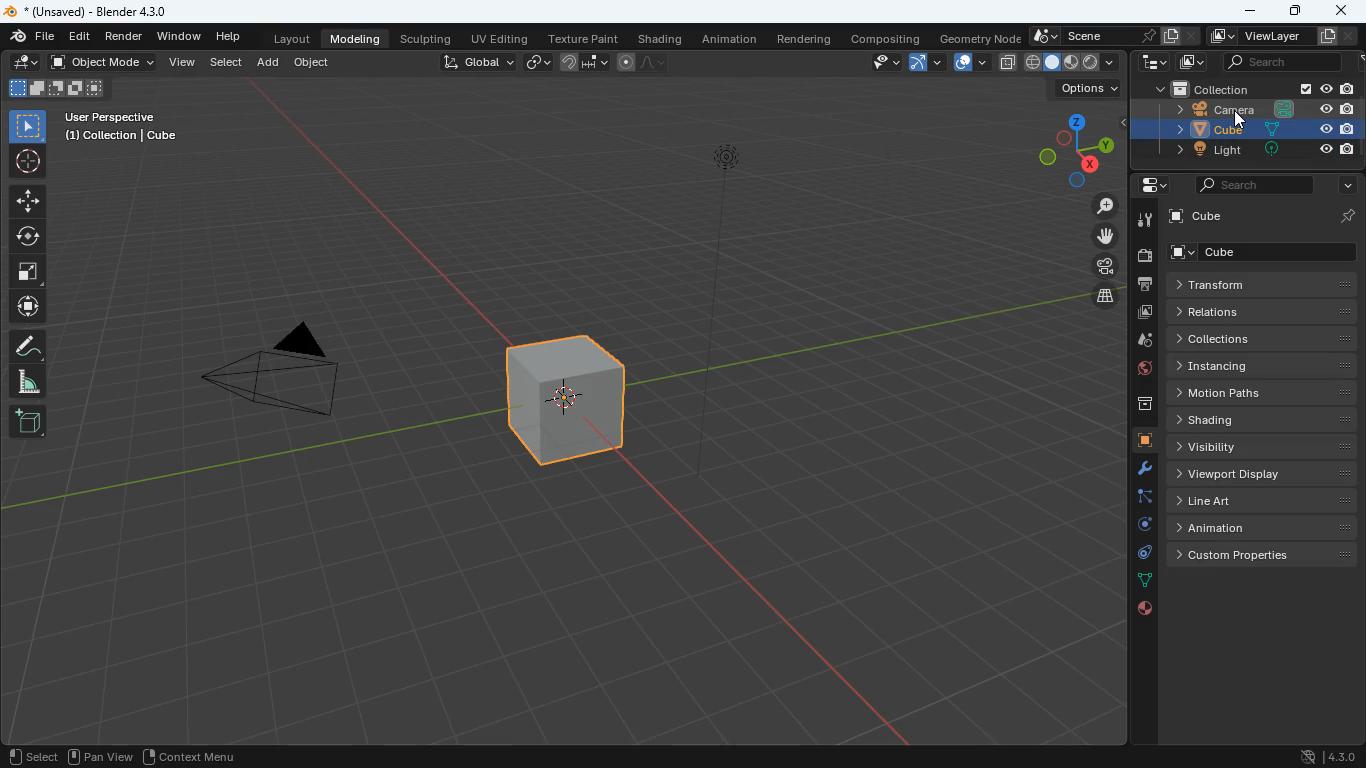  I want to click on tool, so click(1145, 223).